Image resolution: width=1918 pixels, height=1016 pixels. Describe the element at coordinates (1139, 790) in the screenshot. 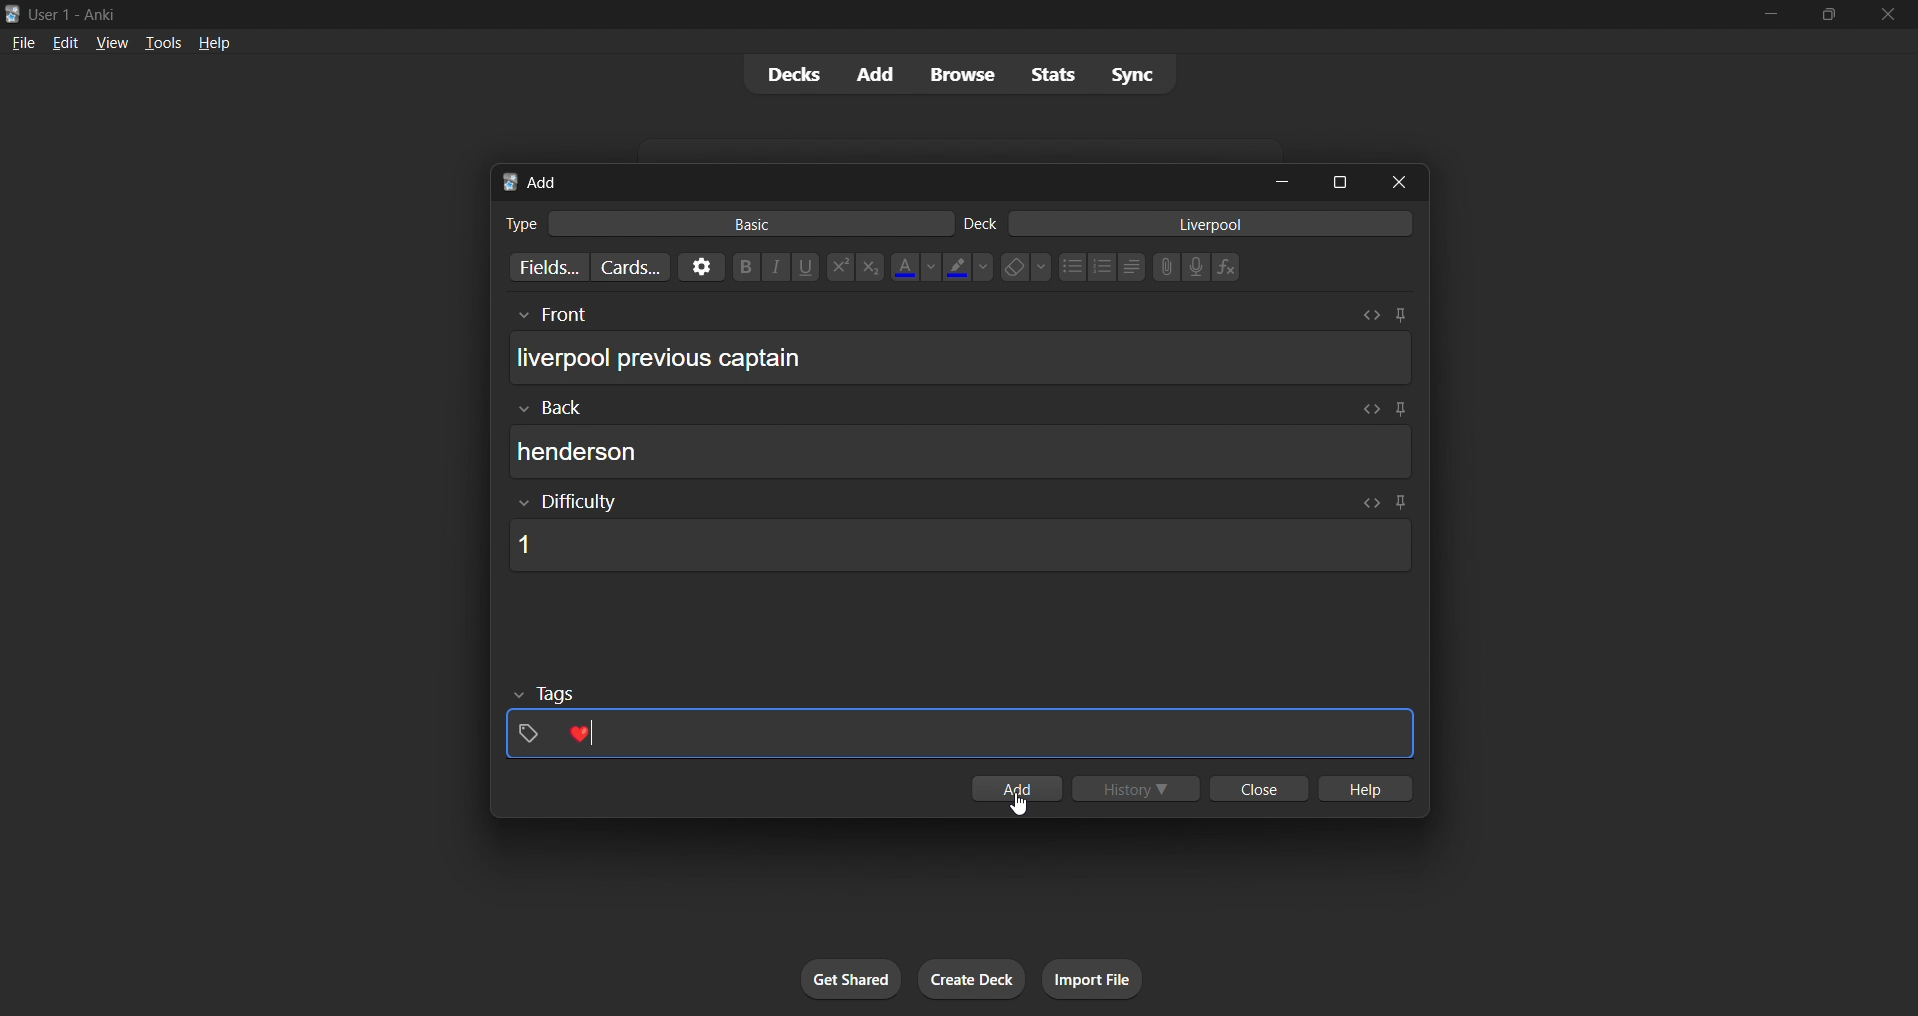

I see `history` at that location.